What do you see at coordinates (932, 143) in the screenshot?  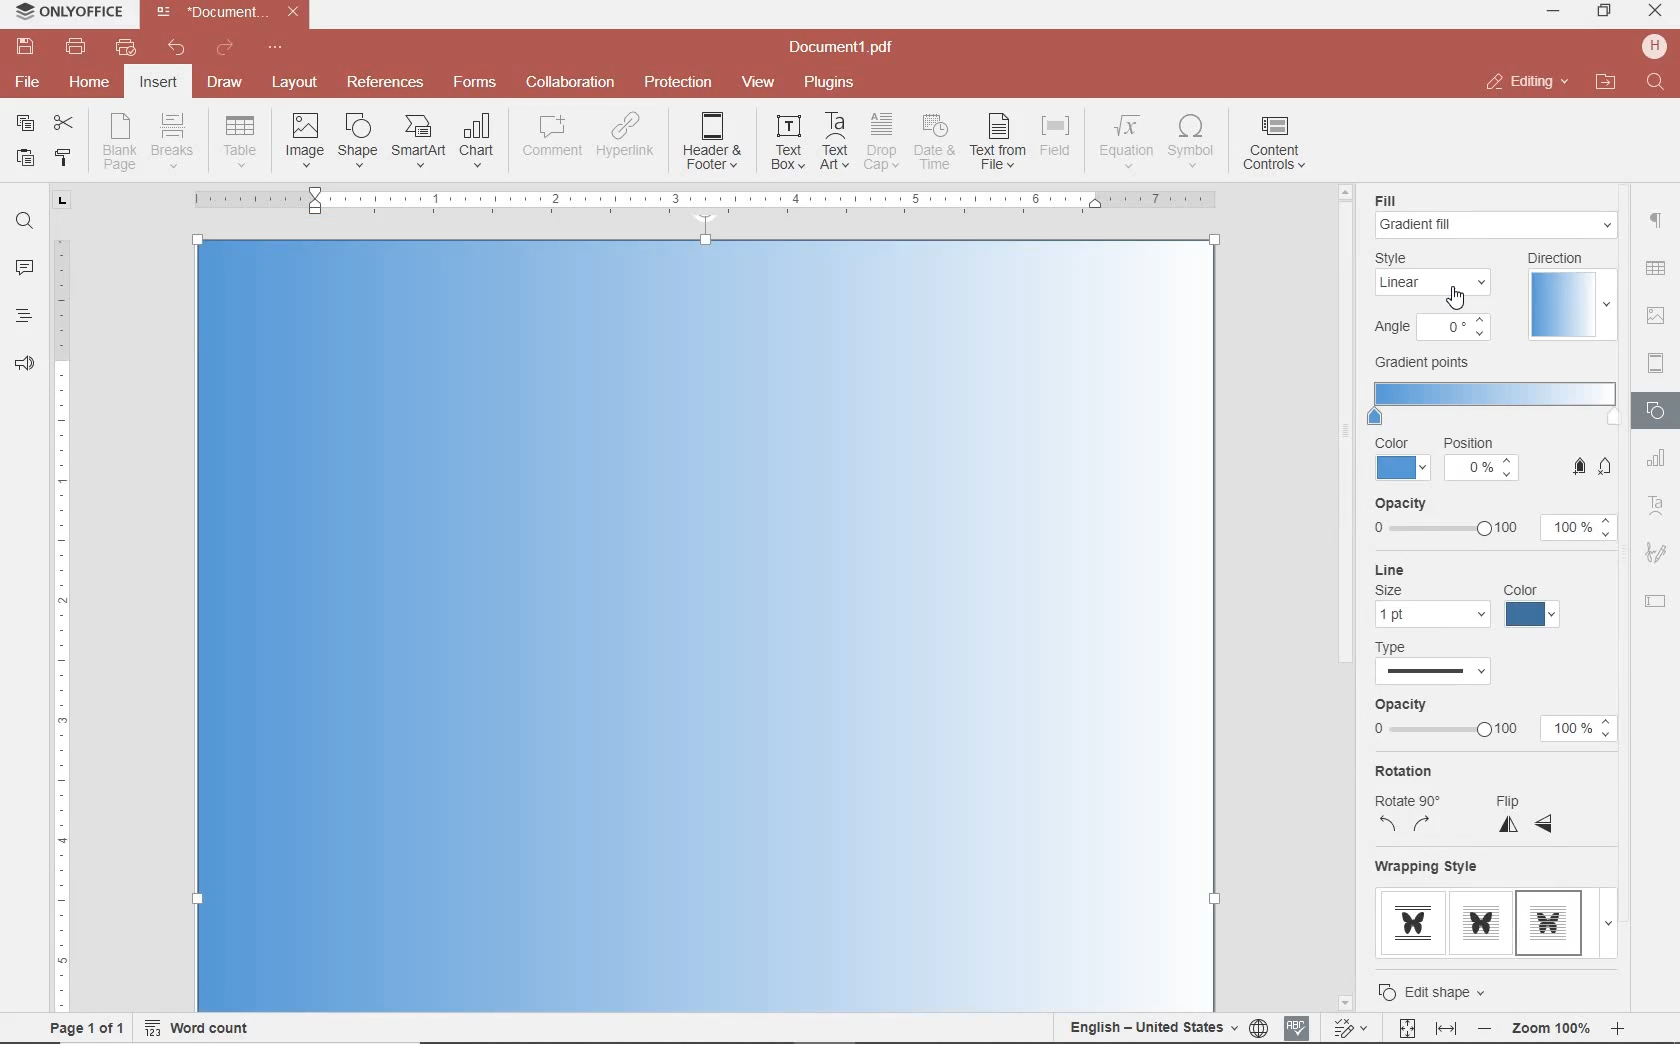 I see `INSERT CURRENT DATE AND TIME` at bounding box center [932, 143].